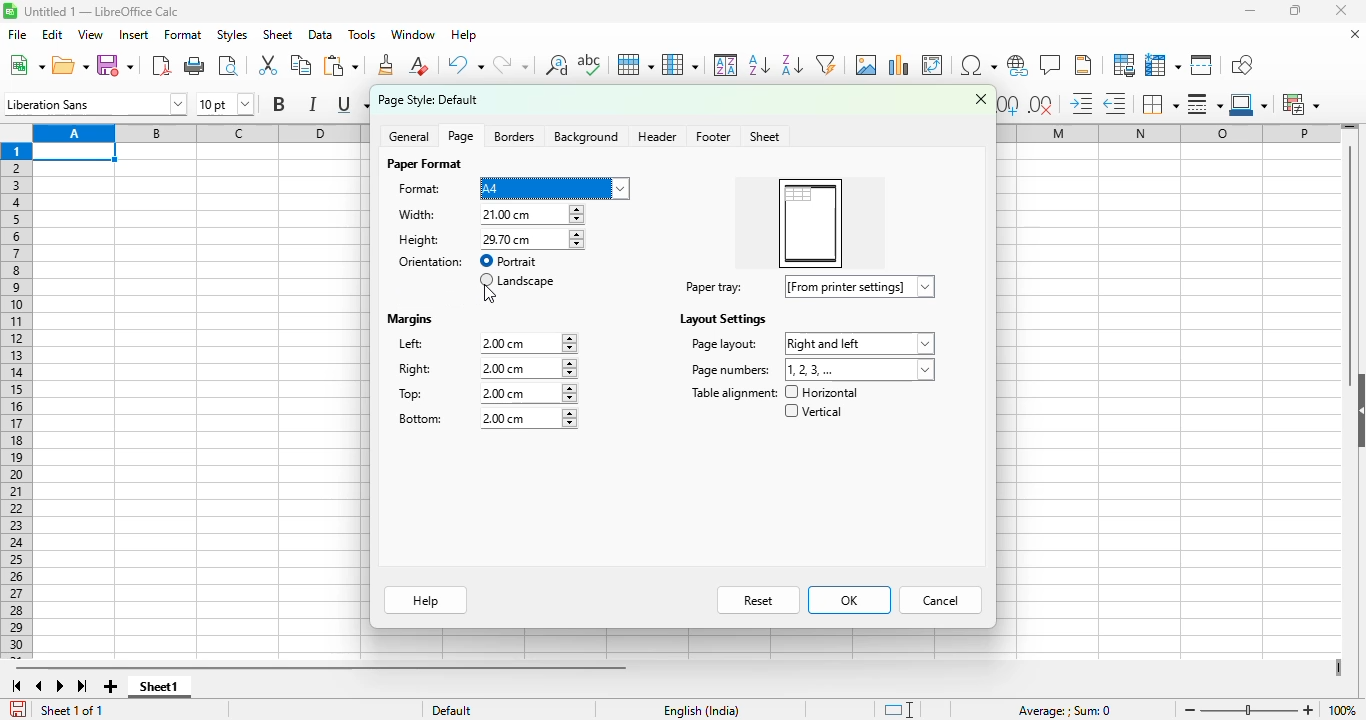 Image resolution: width=1366 pixels, height=720 pixels. What do you see at coordinates (26, 65) in the screenshot?
I see `new` at bounding box center [26, 65].